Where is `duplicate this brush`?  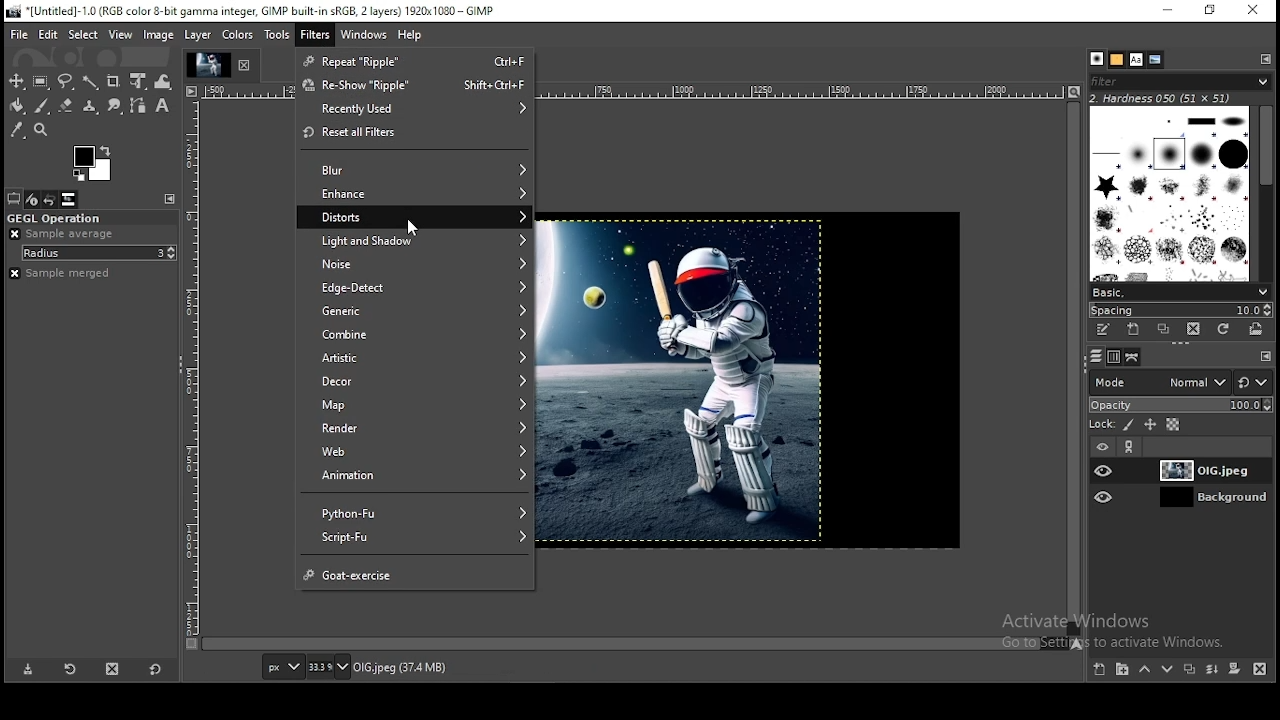 duplicate this brush is located at coordinates (1164, 329).